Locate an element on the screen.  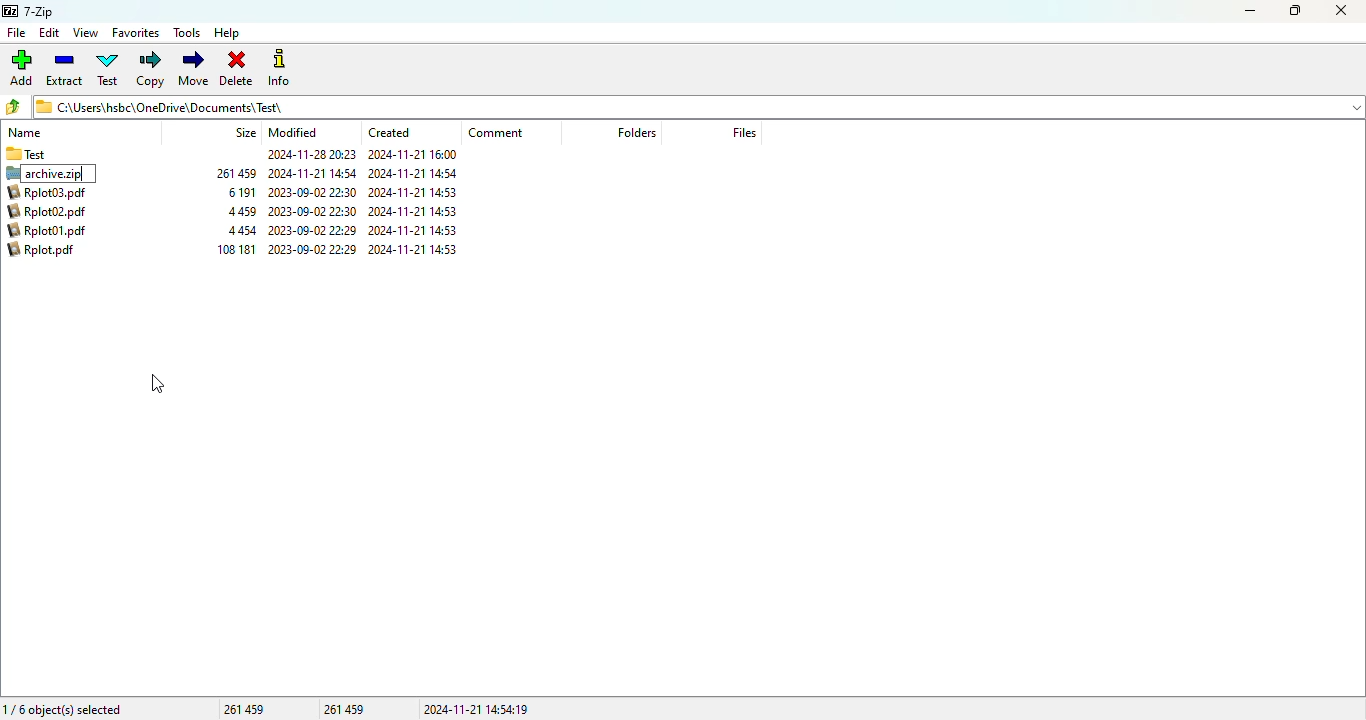
6 191 is located at coordinates (242, 192).